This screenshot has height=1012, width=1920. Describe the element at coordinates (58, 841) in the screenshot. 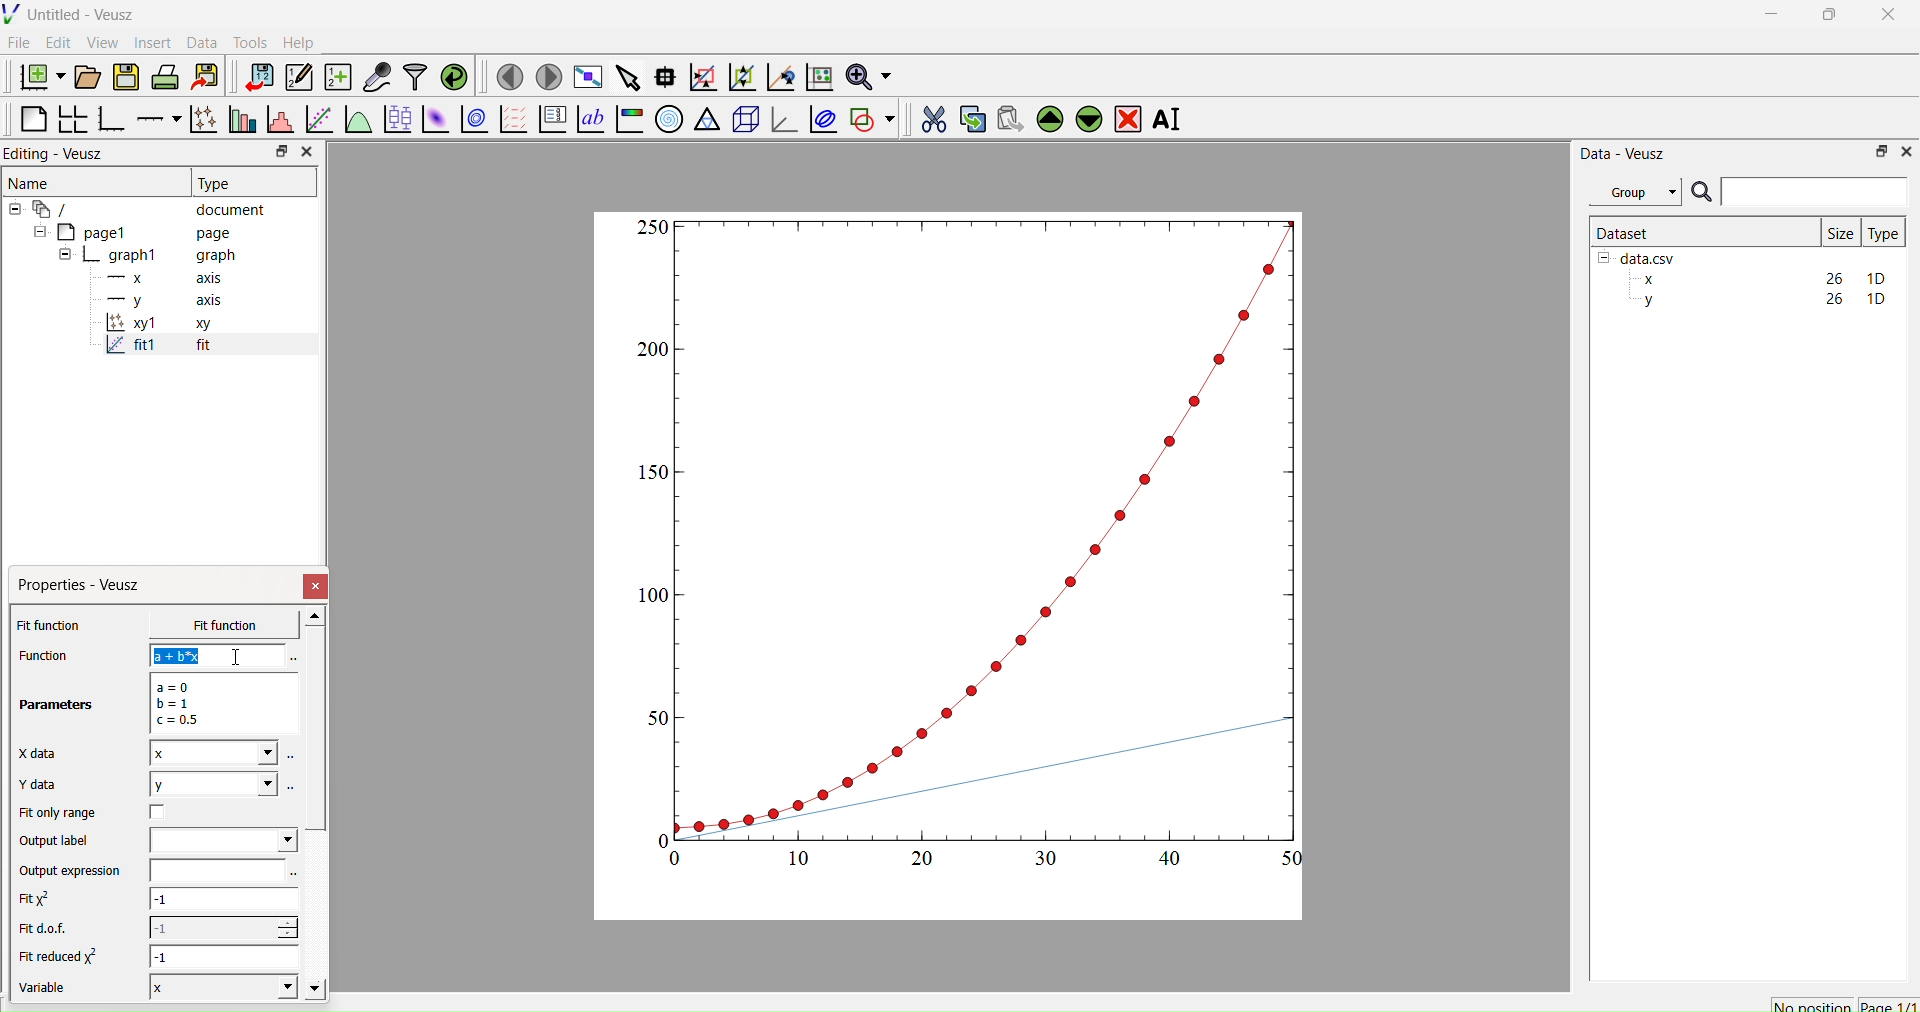

I see `Output label` at that location.